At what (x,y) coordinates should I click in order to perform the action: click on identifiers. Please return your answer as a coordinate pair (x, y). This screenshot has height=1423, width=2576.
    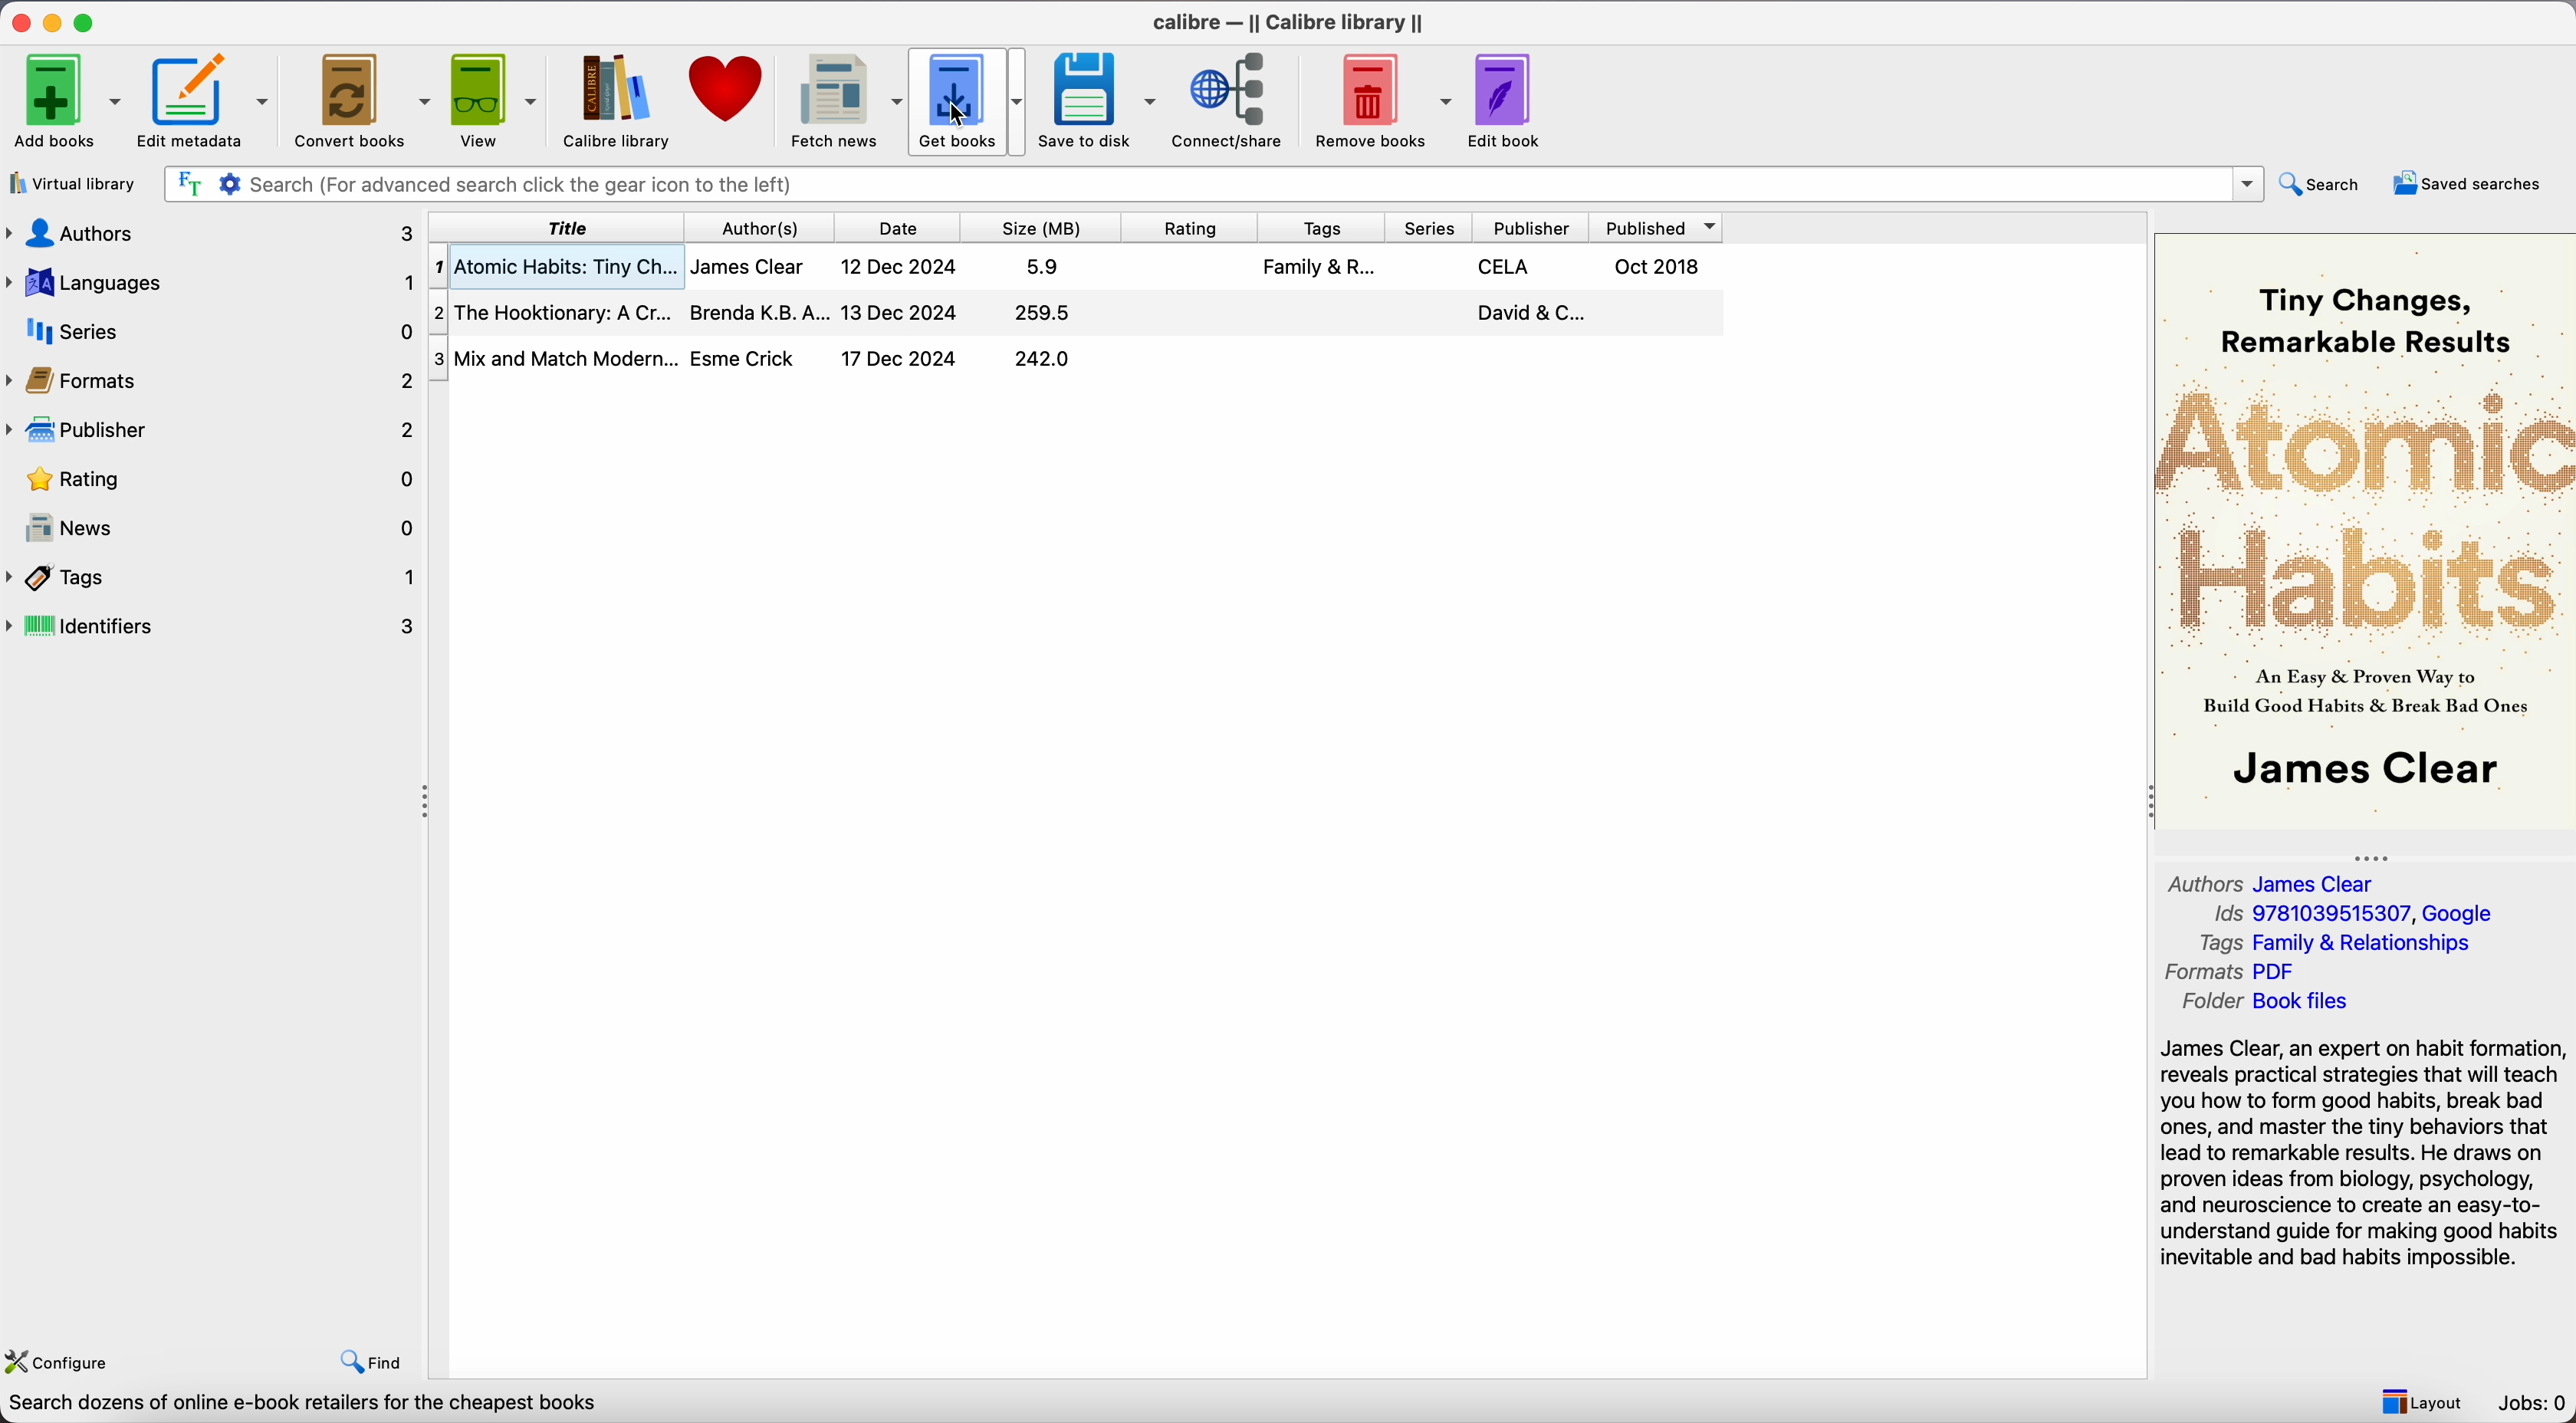
    Looking at the image, I should click on (221, 624).